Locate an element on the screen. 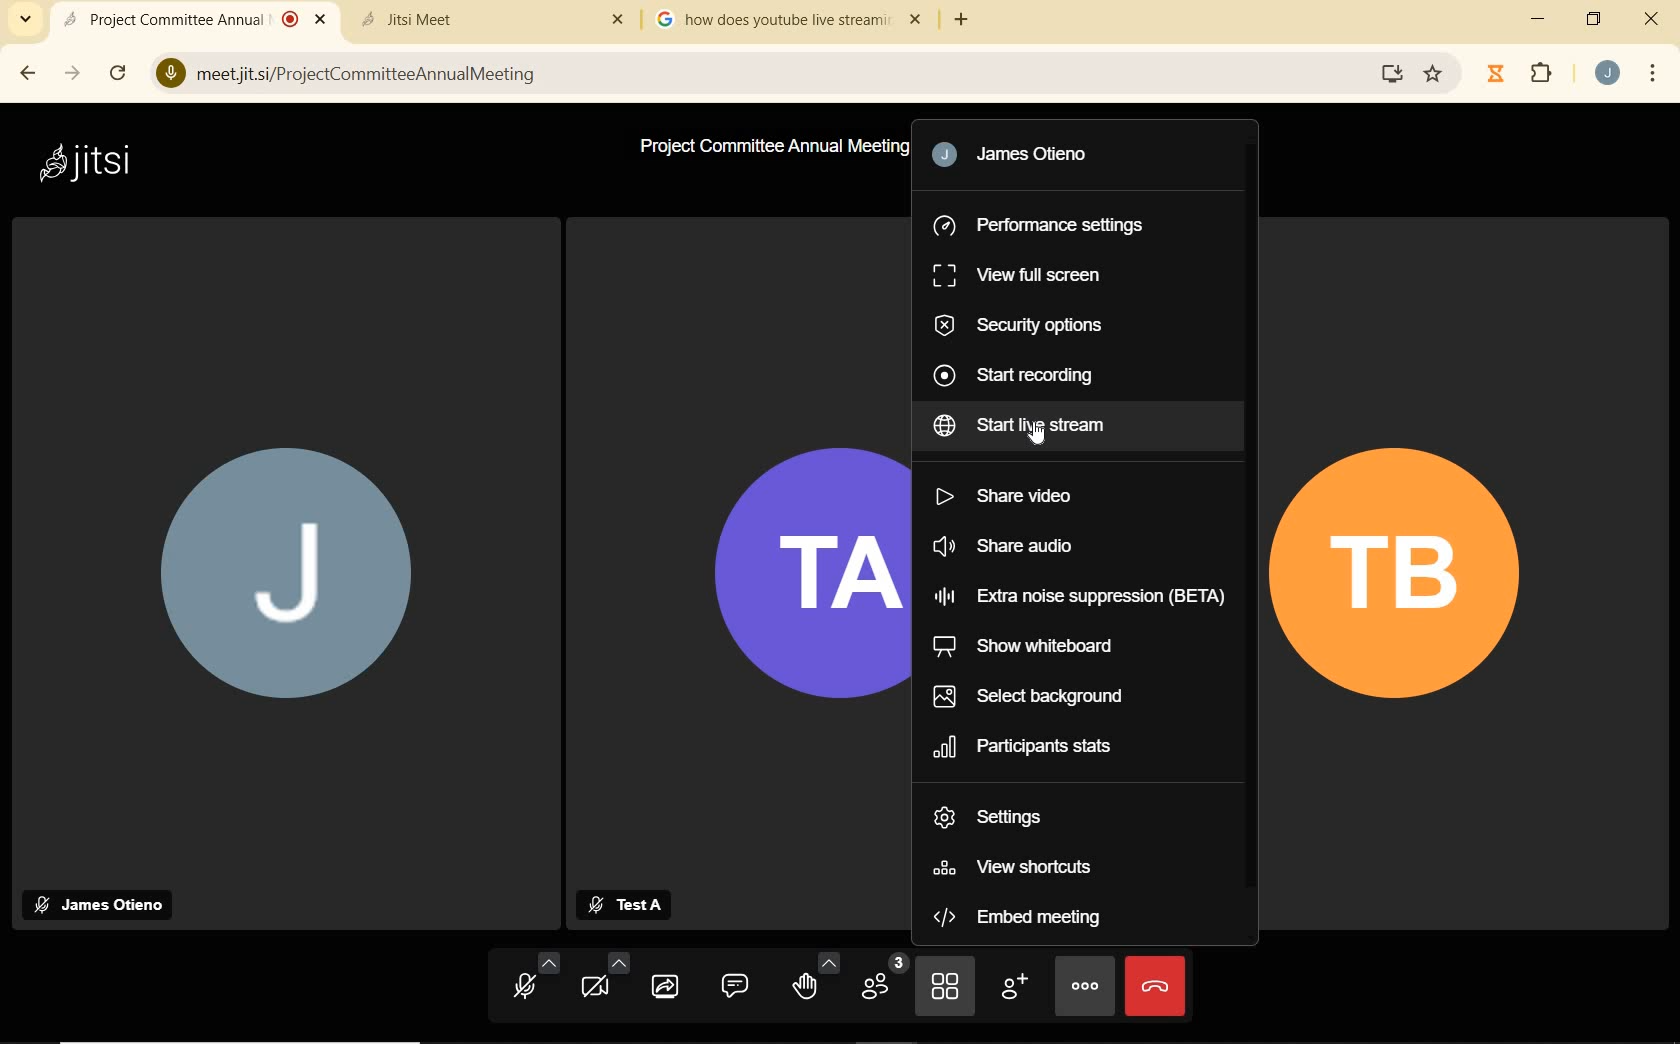 The image size is (1680, 1044). minimize is located at coordinates (1537, 21).